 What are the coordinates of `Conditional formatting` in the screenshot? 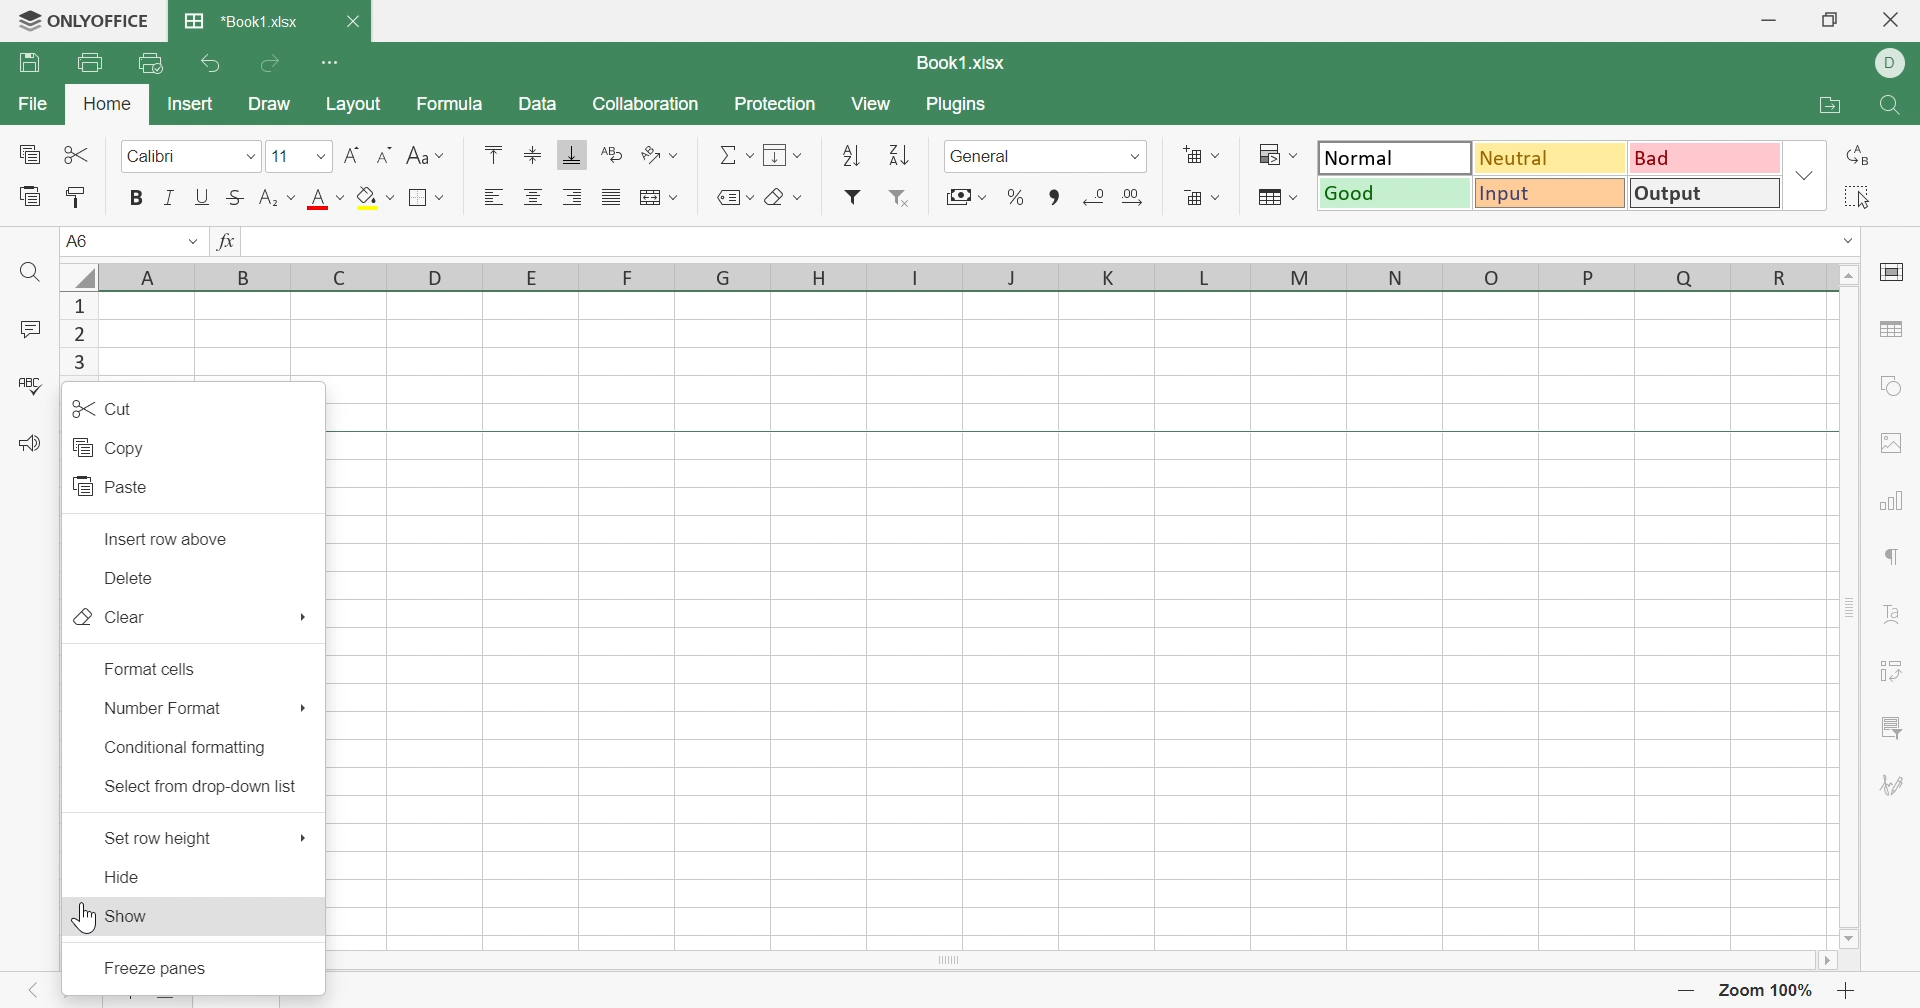 It's located at (182, 747).